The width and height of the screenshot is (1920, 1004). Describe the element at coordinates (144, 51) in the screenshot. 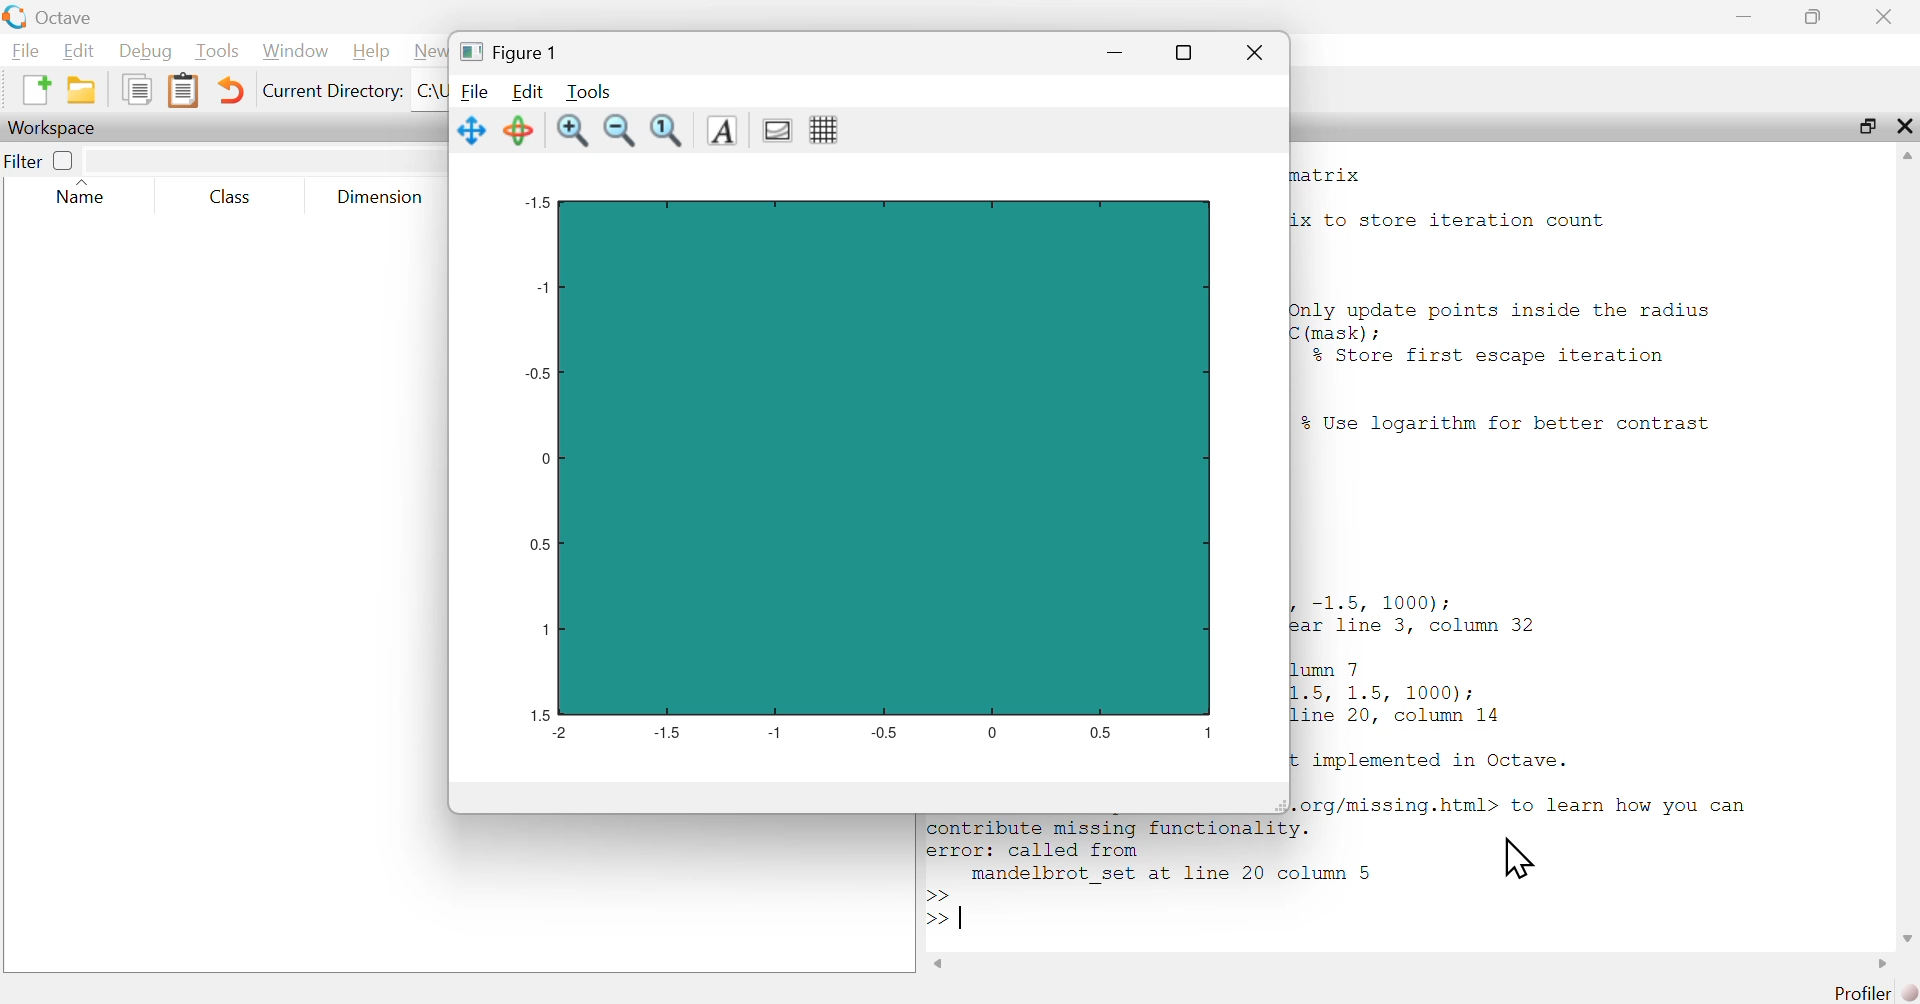

I see `Debug` at that location.